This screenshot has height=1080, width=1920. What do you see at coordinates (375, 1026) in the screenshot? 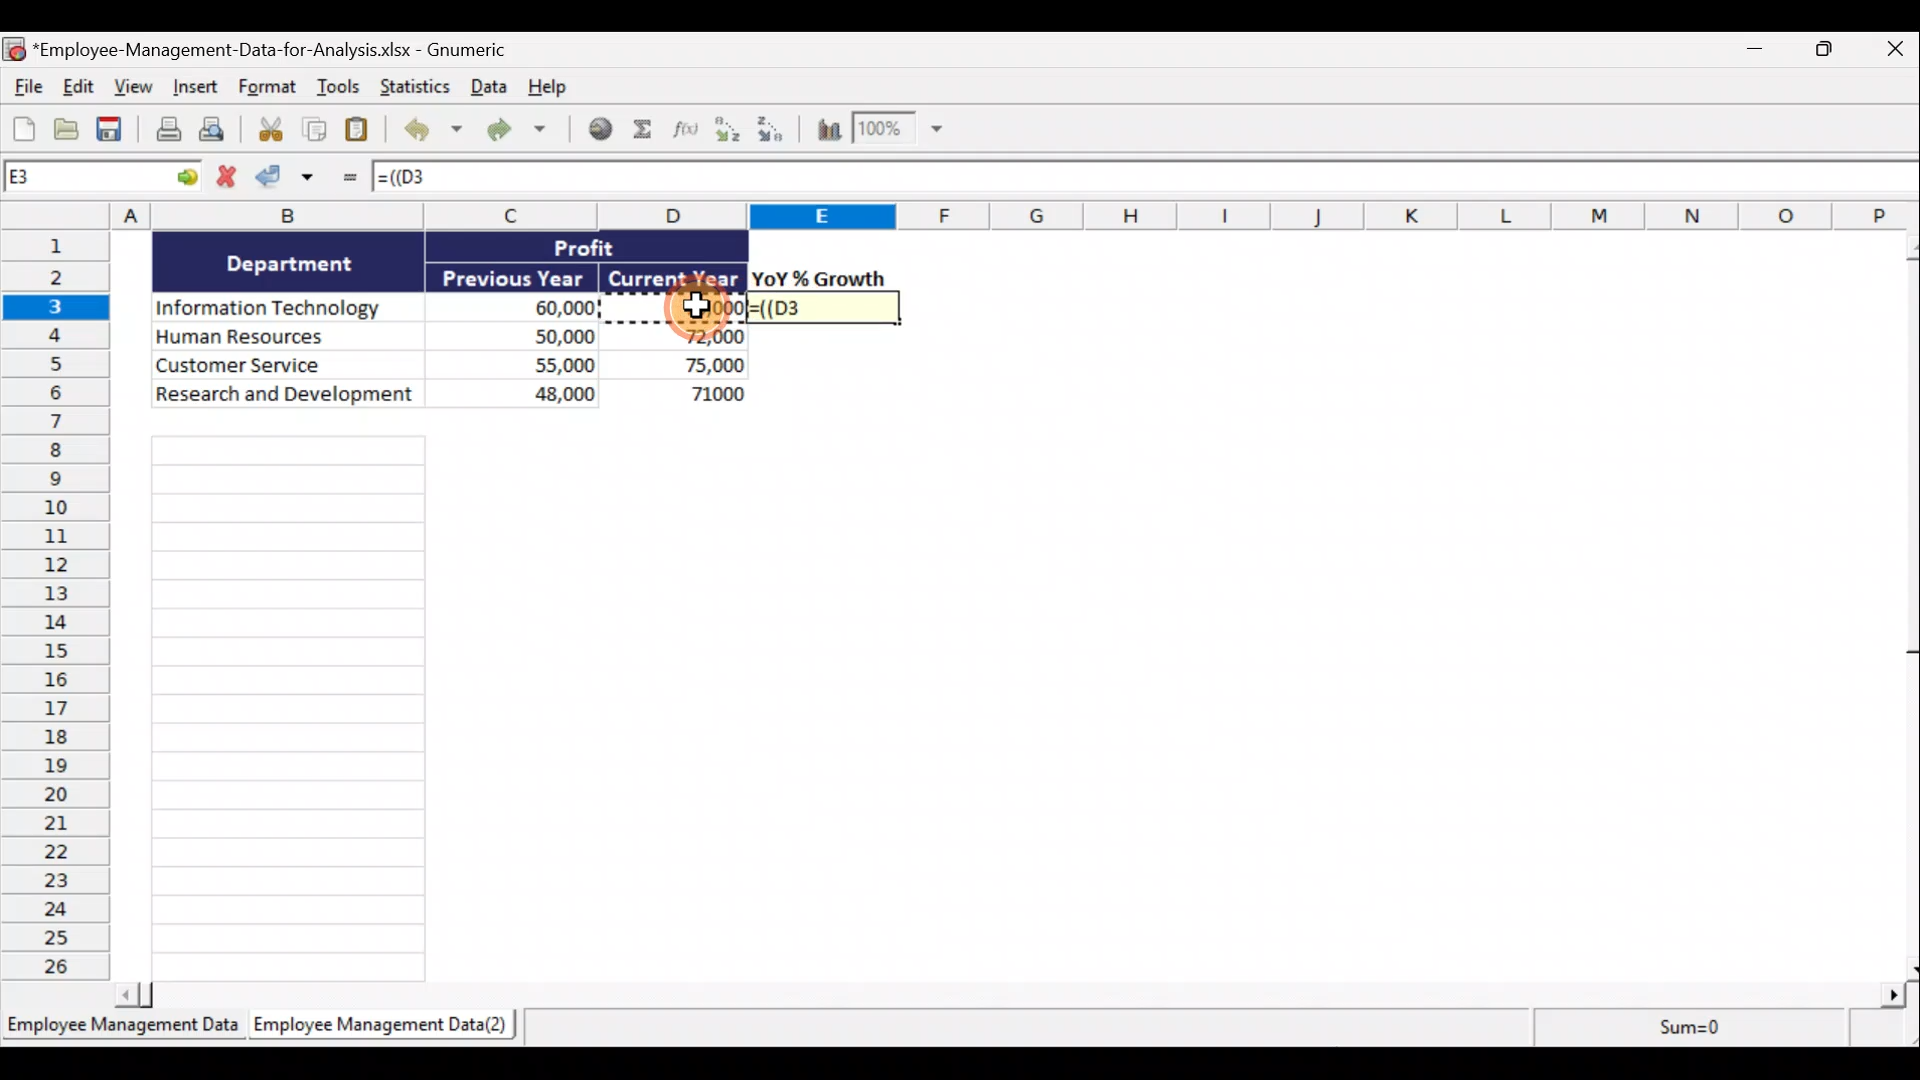
I see `Sheet 2` at bounding box center [375, 1026].